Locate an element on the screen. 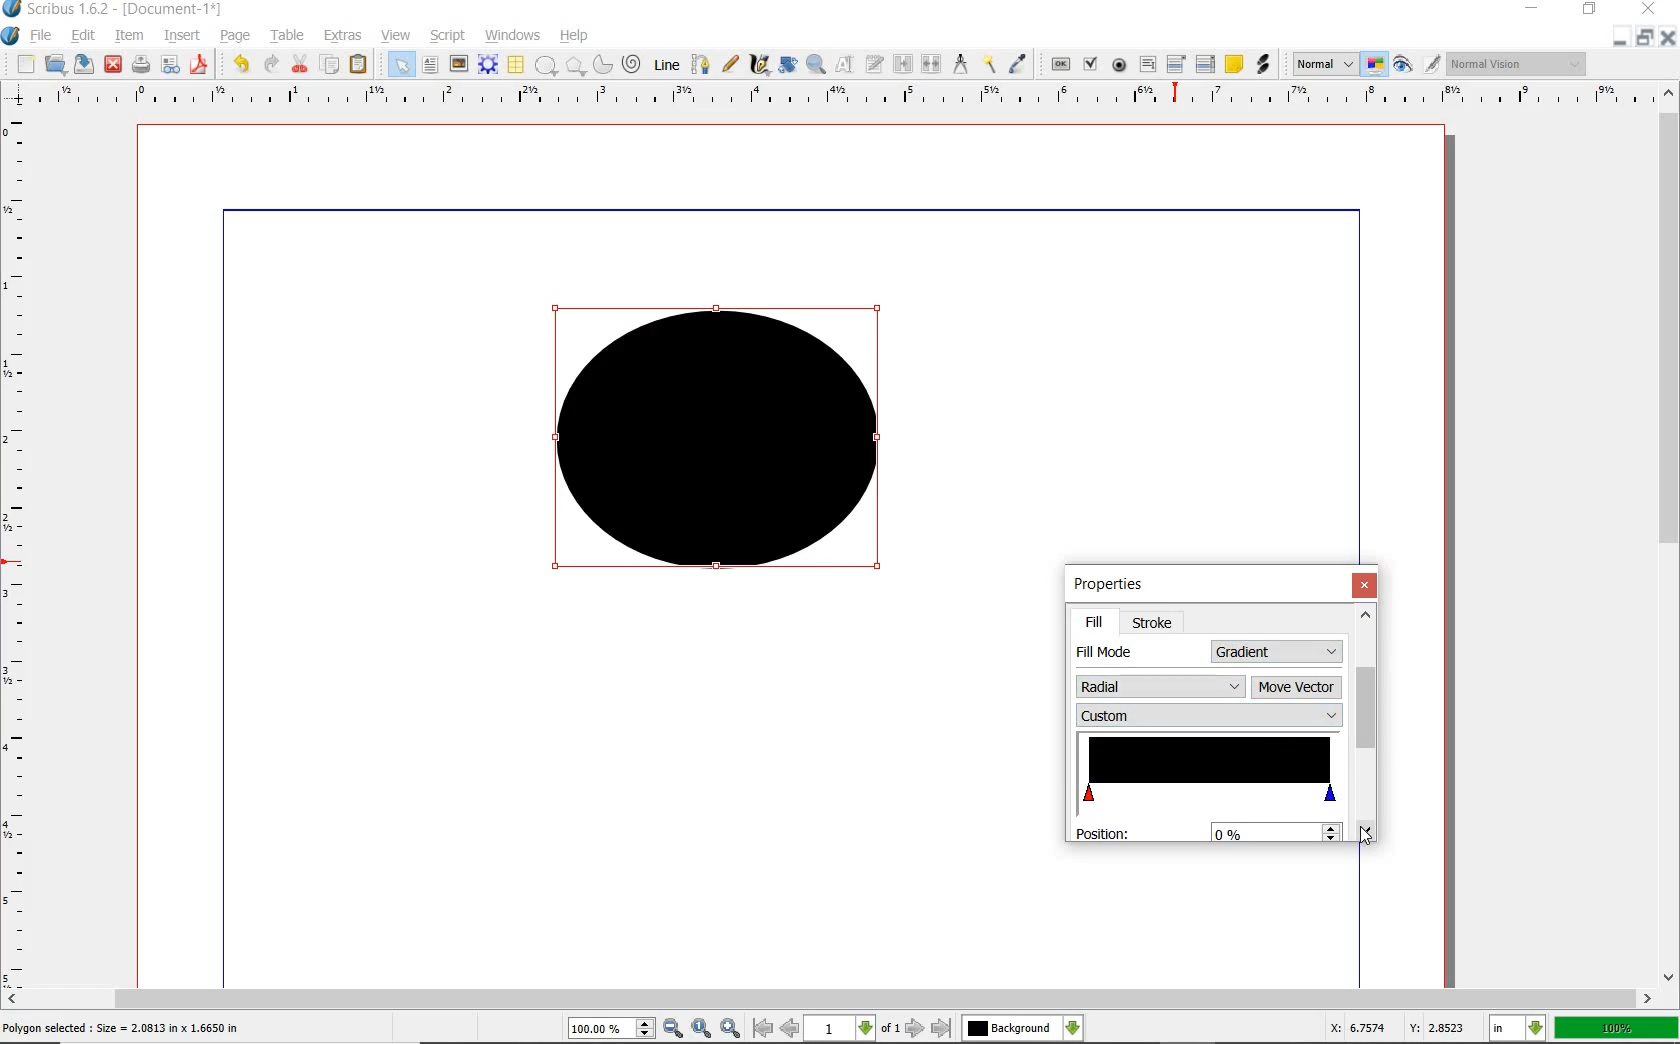 This screenshot has height=1044, width=1680. PREVIEW MODE is located at coordinates (1401, 65).